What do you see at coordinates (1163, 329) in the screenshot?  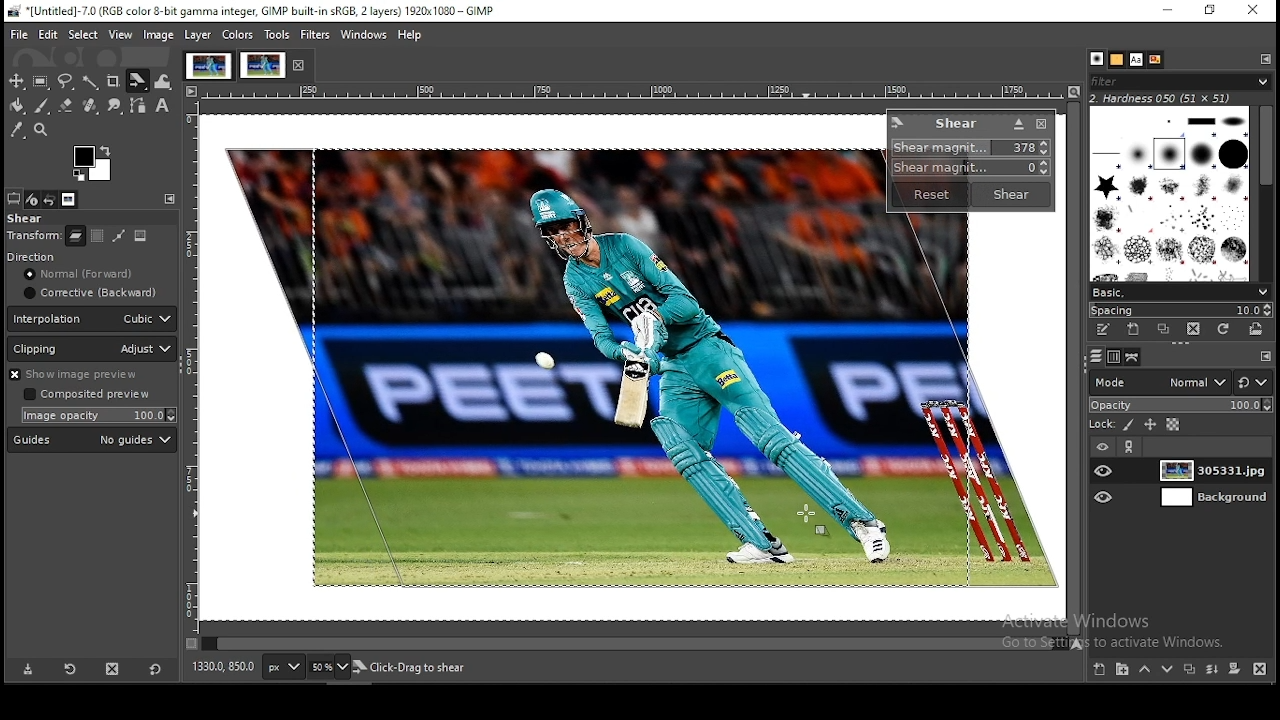 I see `duplicate this brush` at bounding box center [1163, 329].